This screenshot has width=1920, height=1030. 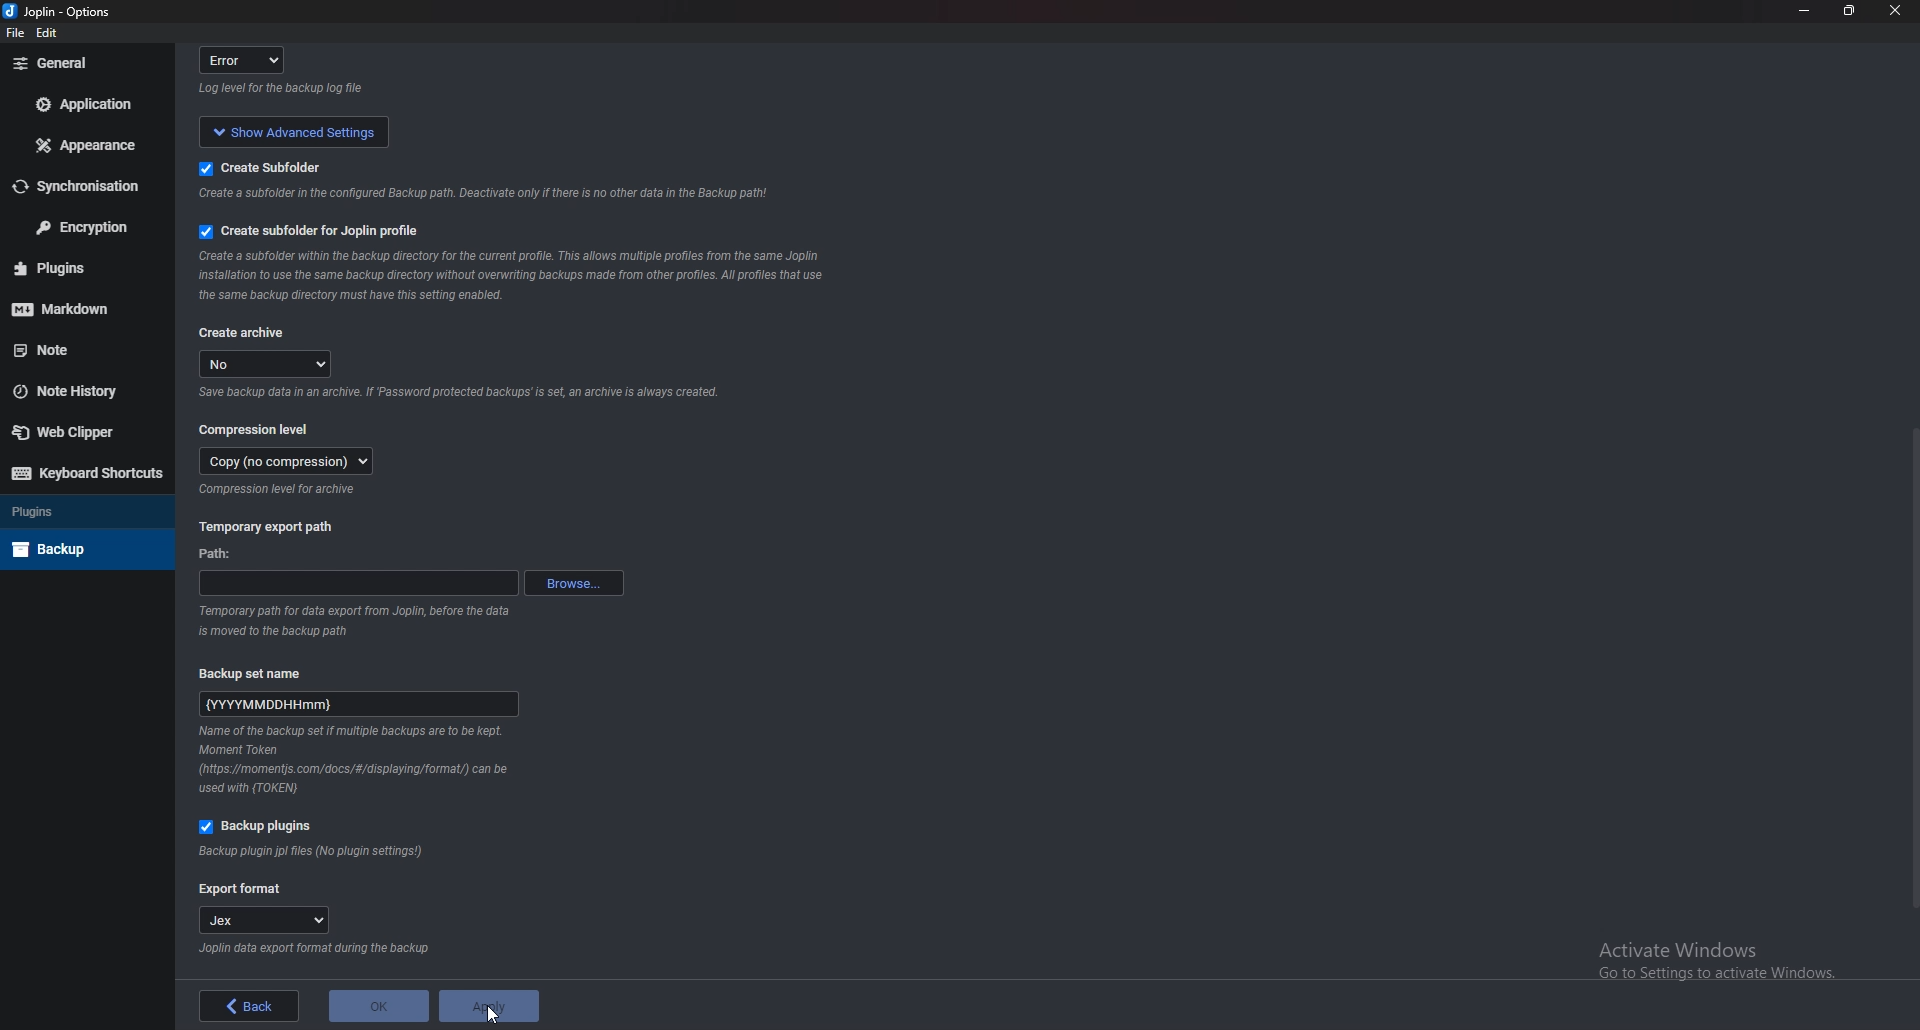 What do you see at coordinates (574, 581) in the screenshot?
I see `Browse` at bounding box center [574, 581].